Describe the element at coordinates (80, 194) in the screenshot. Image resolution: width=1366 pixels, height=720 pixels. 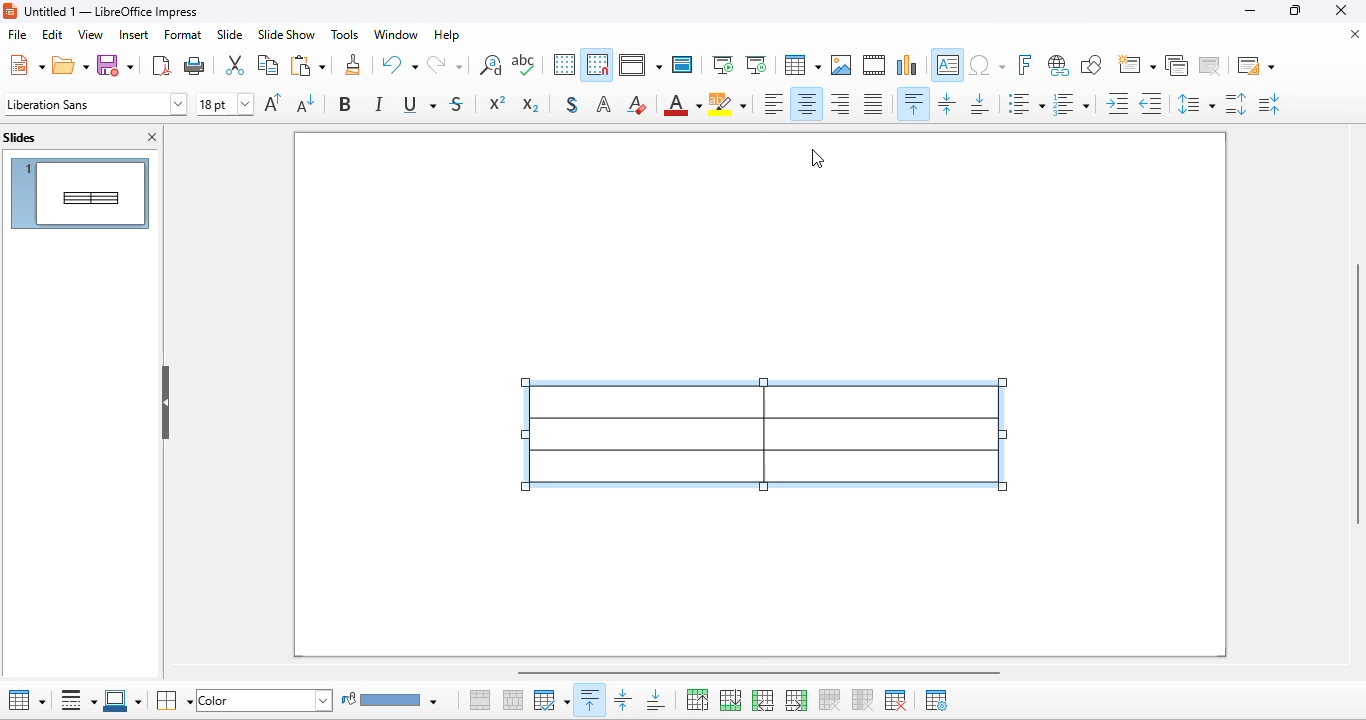
I see `preview in slides pane` at that location.